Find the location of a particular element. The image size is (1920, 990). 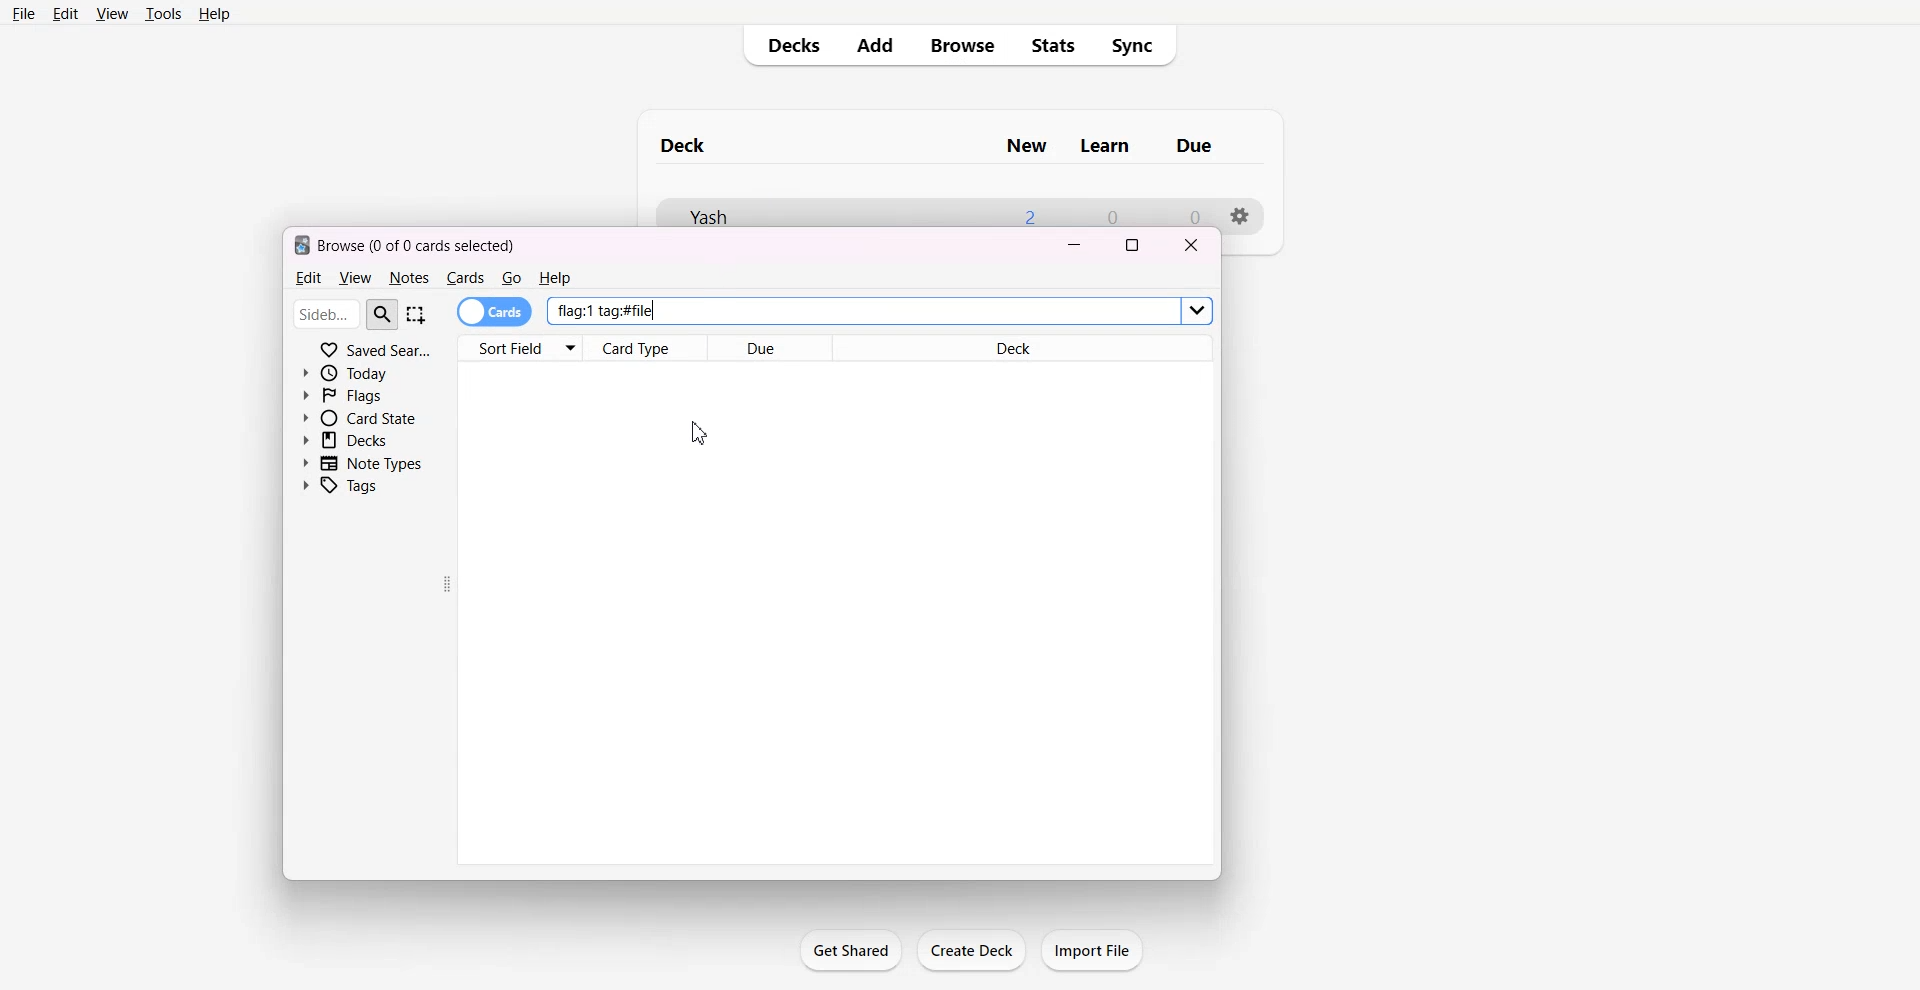

Tools is located at coordinates (162, 13).